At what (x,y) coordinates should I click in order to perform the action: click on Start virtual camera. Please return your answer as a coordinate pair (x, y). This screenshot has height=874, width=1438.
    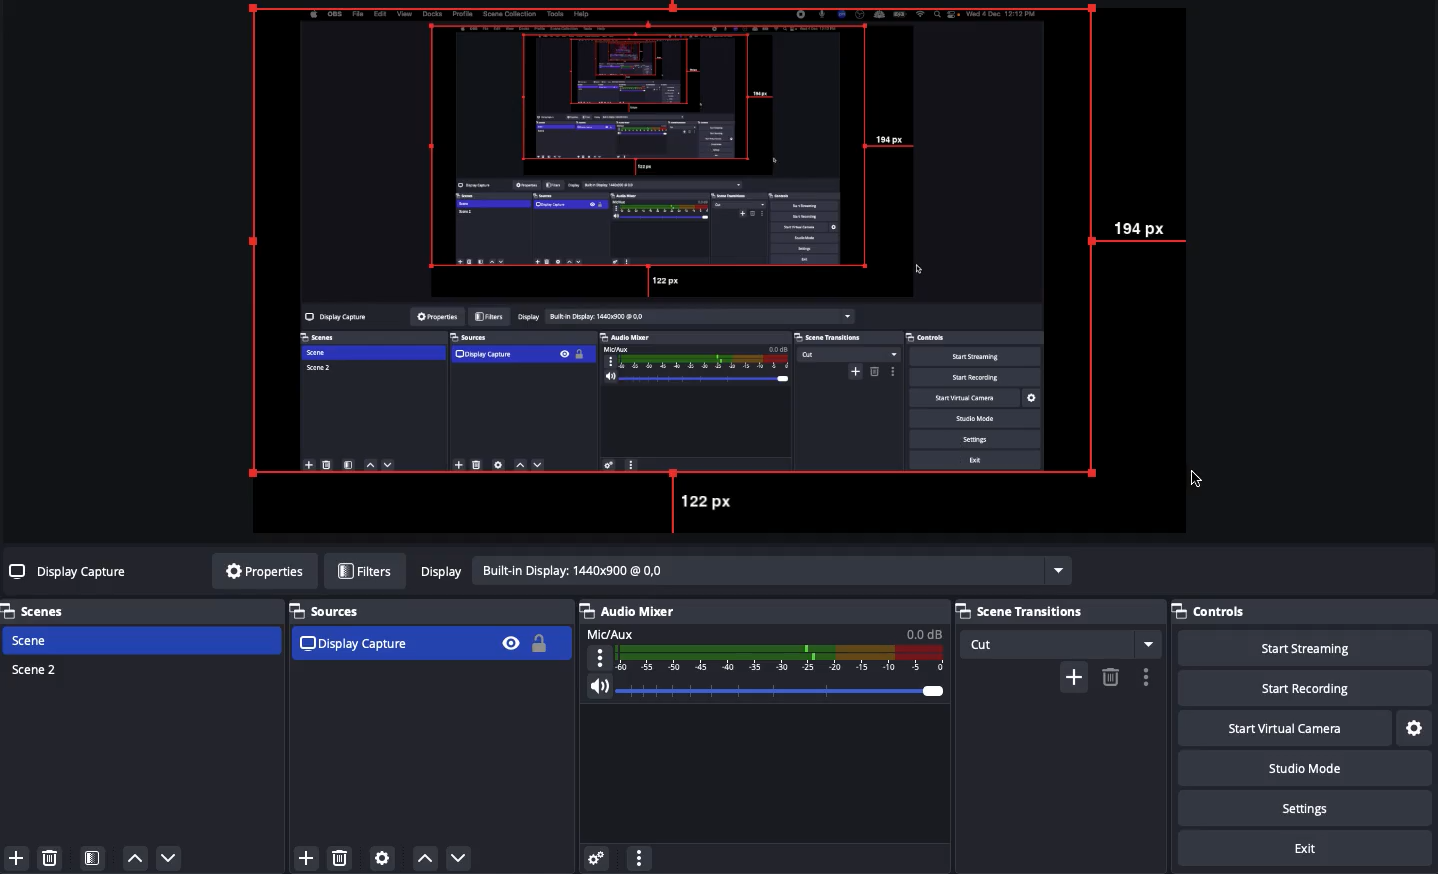
    Looking at the image, I should click on (1303, 727).